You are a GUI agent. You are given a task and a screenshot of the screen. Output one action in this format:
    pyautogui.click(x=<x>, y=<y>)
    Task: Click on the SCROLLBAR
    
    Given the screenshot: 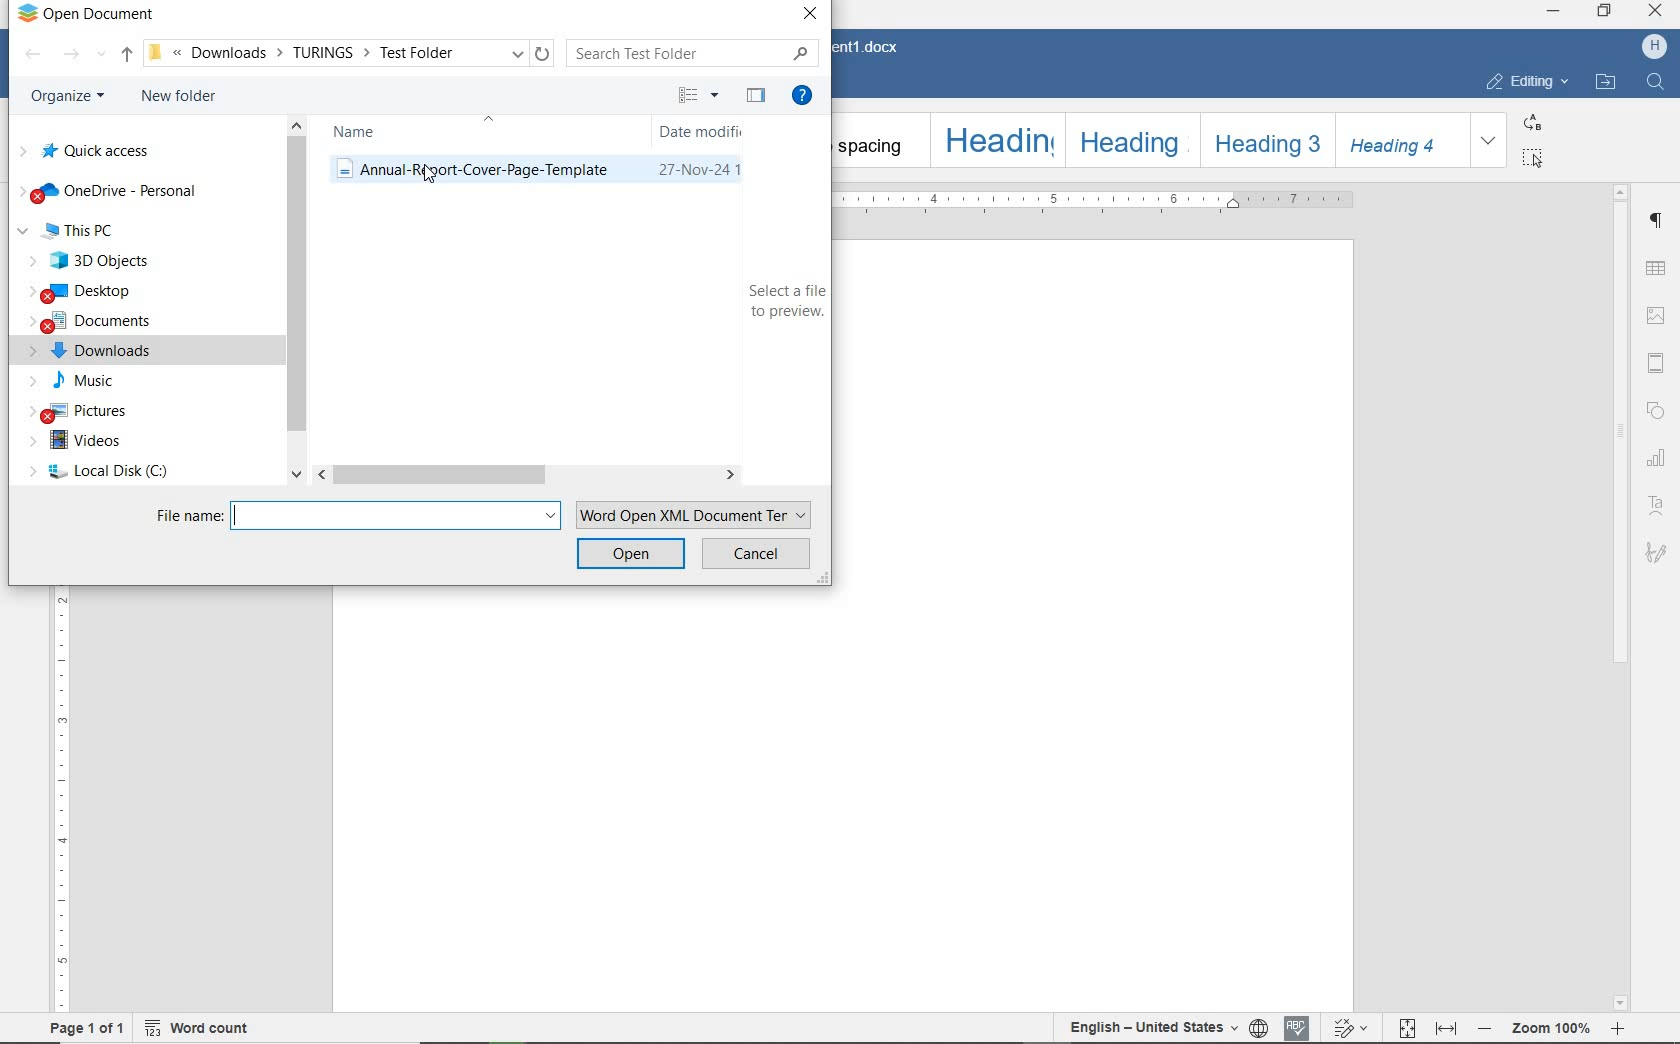 What is the action you would take?
    pyautogui.click(x=532, y=476)
    